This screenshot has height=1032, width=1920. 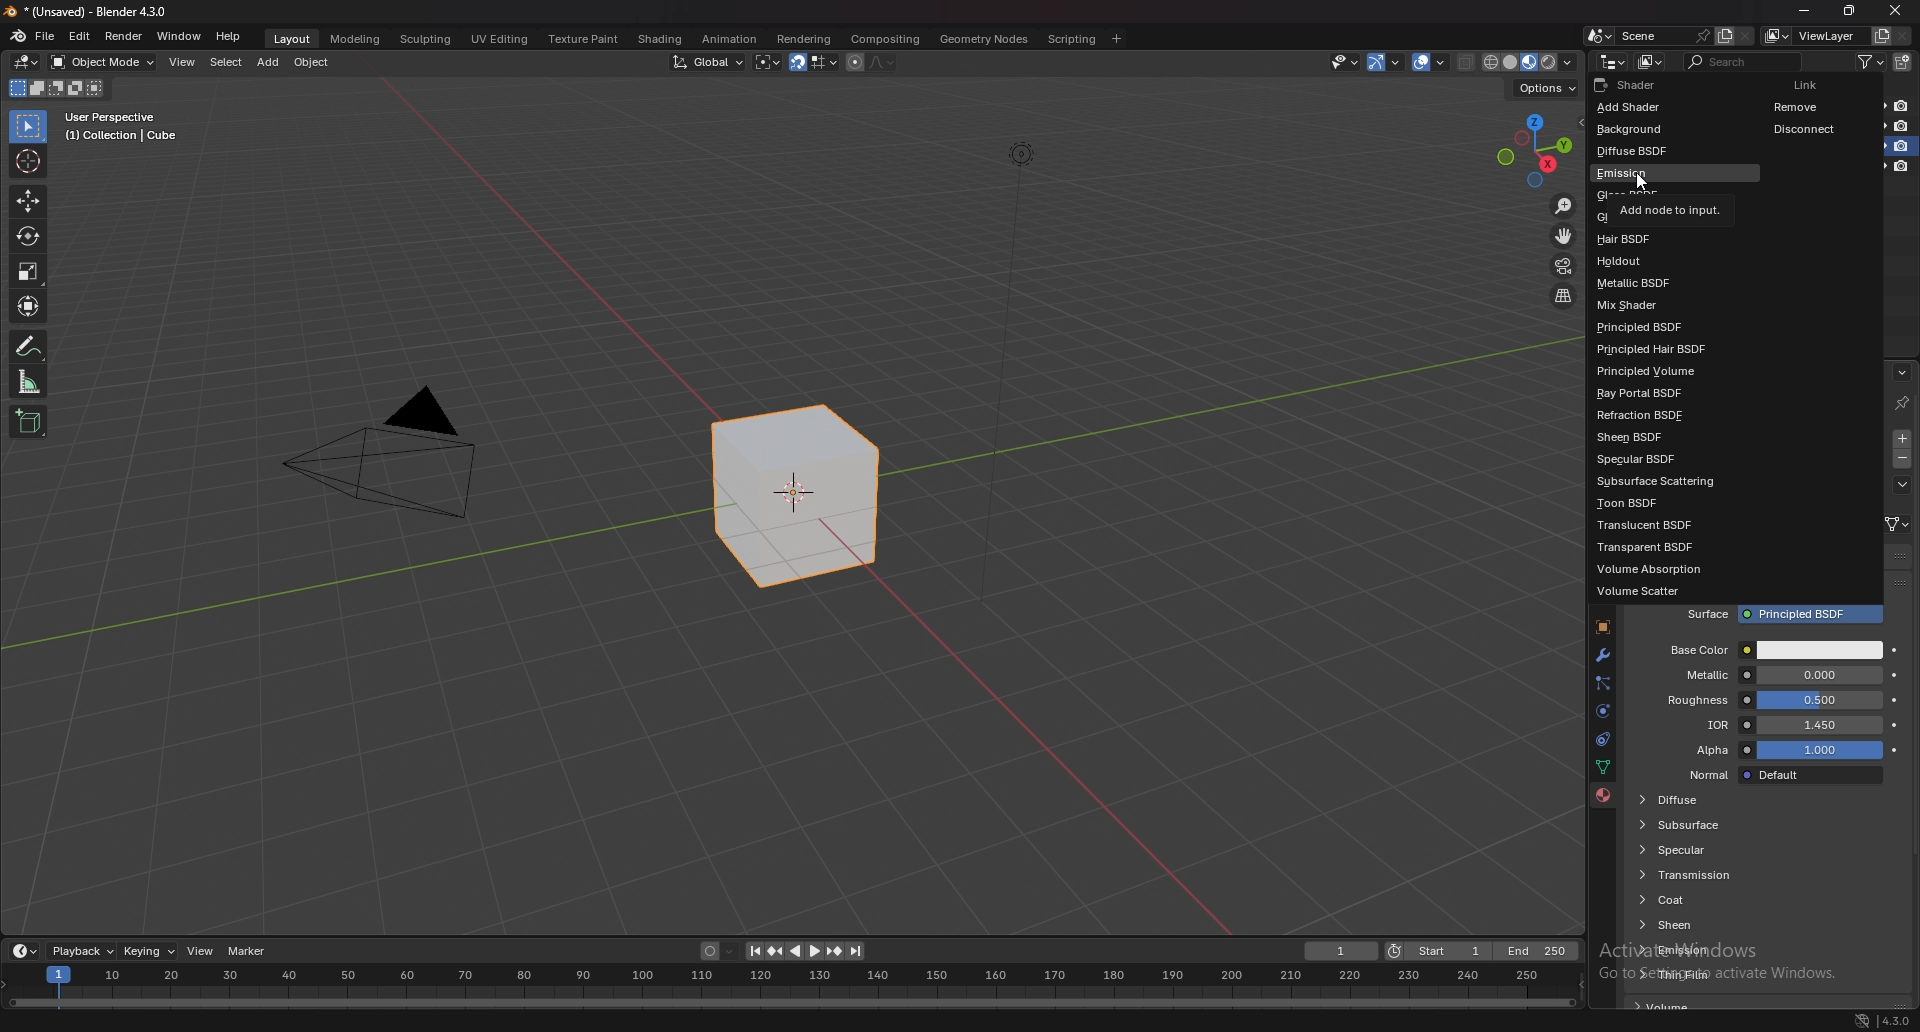 What do you see at coordinates (29, 160) in the screenshot?
I see `cursor` at bounding box center [29, 160].